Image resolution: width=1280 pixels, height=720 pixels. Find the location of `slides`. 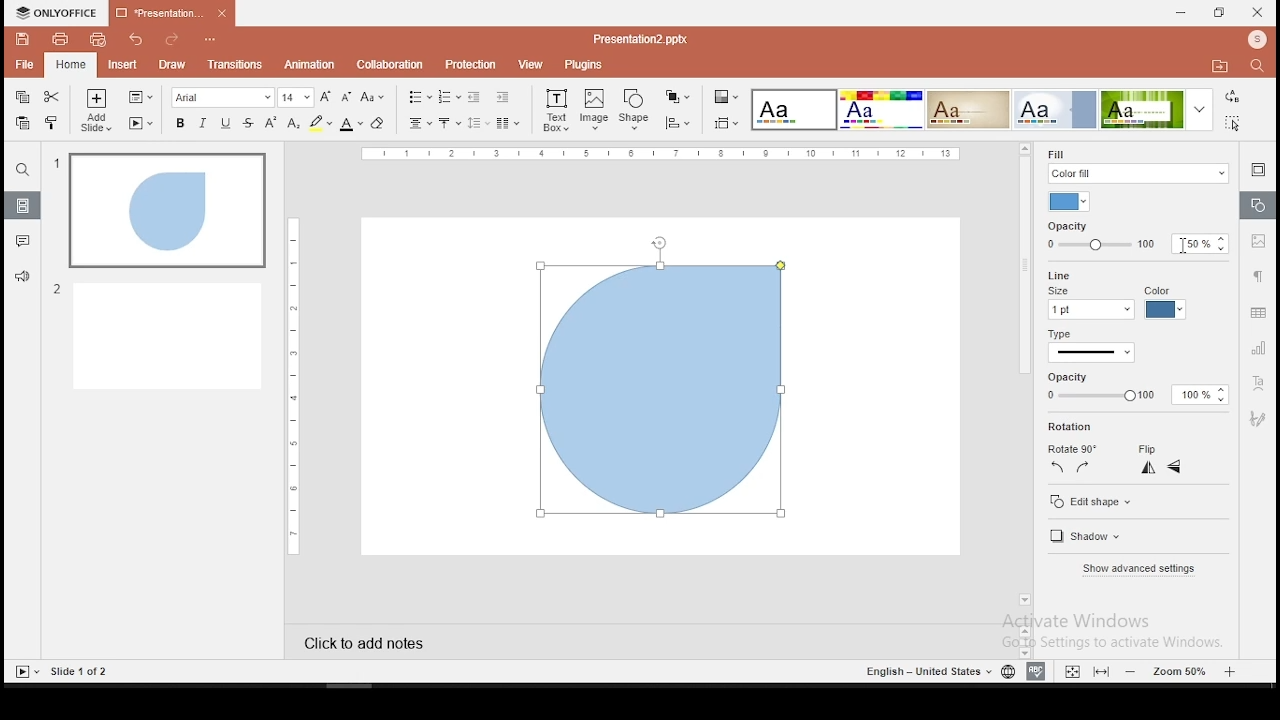

slides is located at coordinates (22, 206).